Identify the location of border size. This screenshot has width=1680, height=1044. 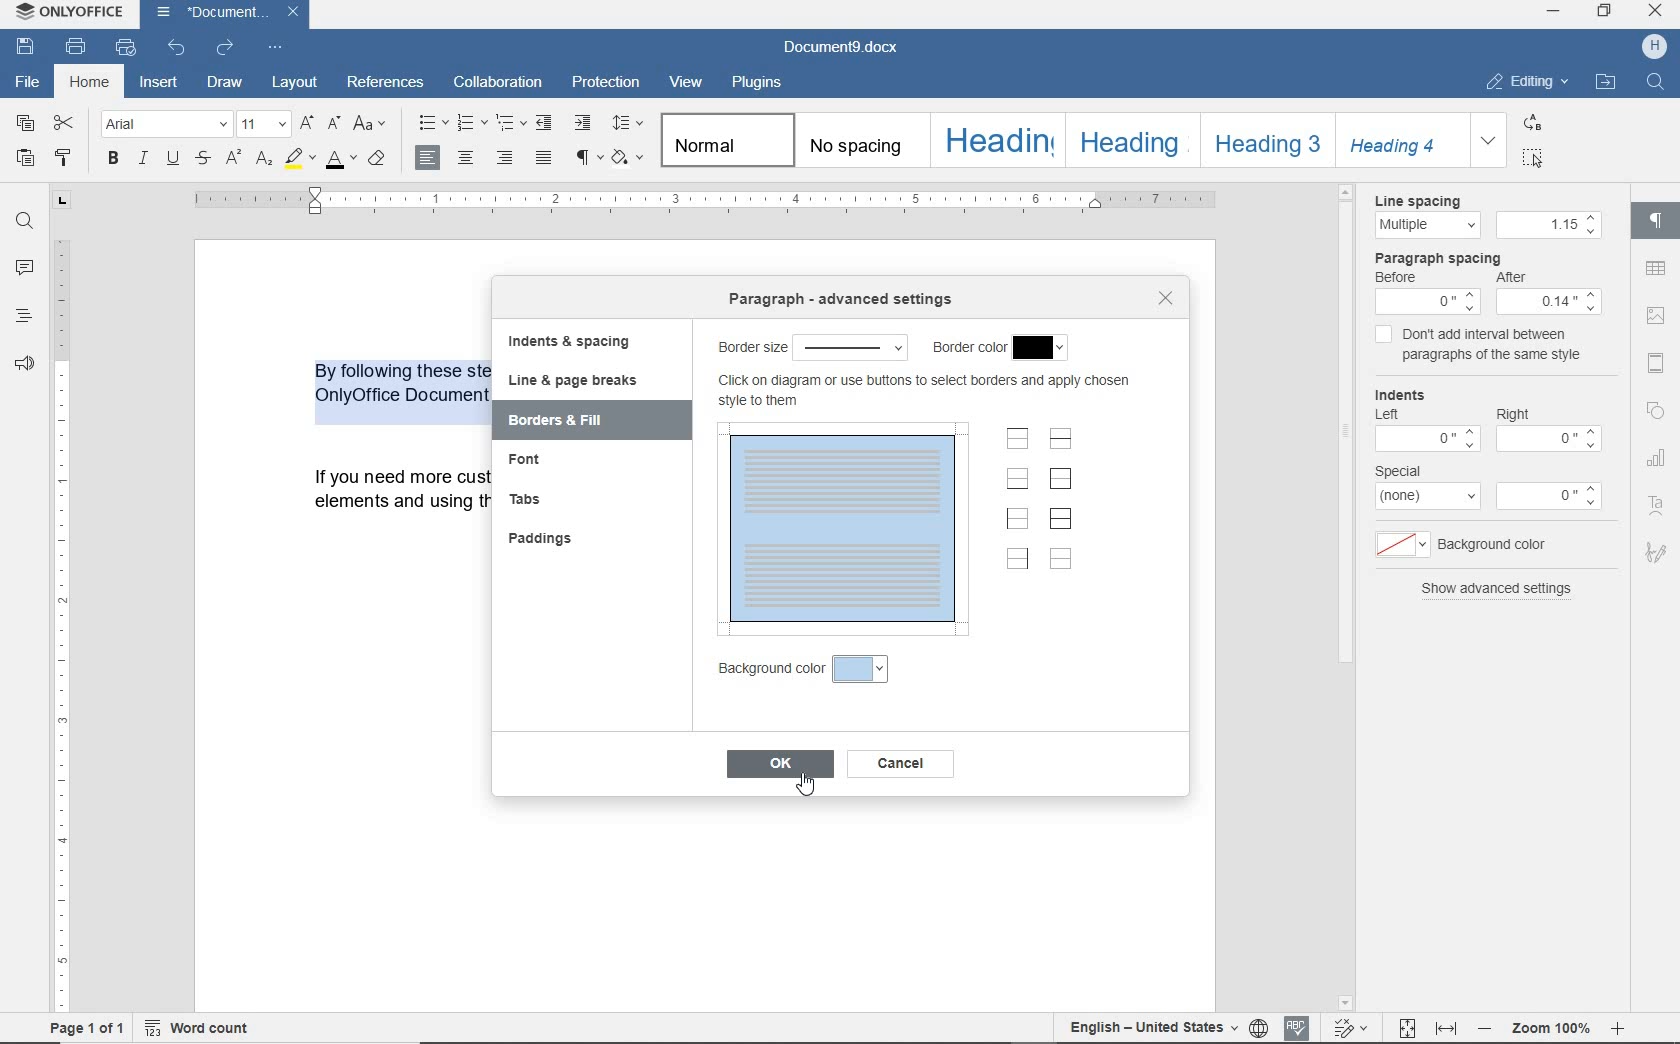
(750, 347).